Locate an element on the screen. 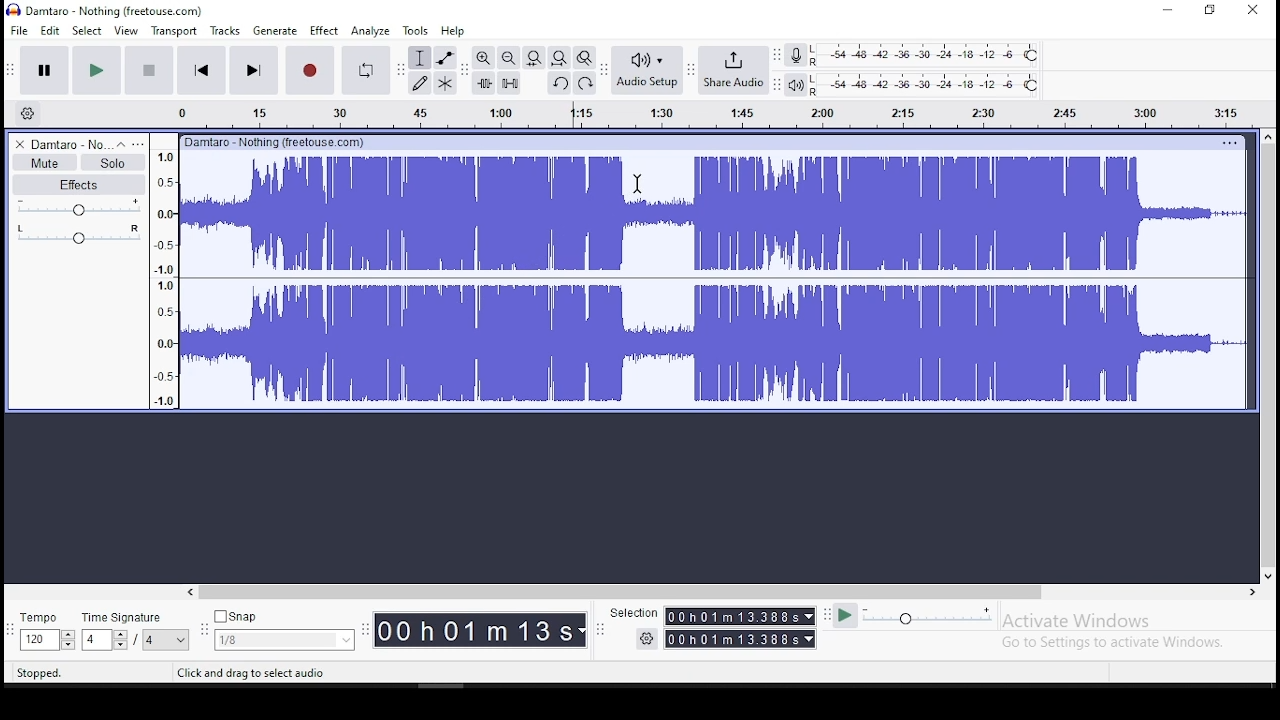 Image resolution: width=1280 pixels, height=720 pixels. selection tool is located at coordinates (418, 57).